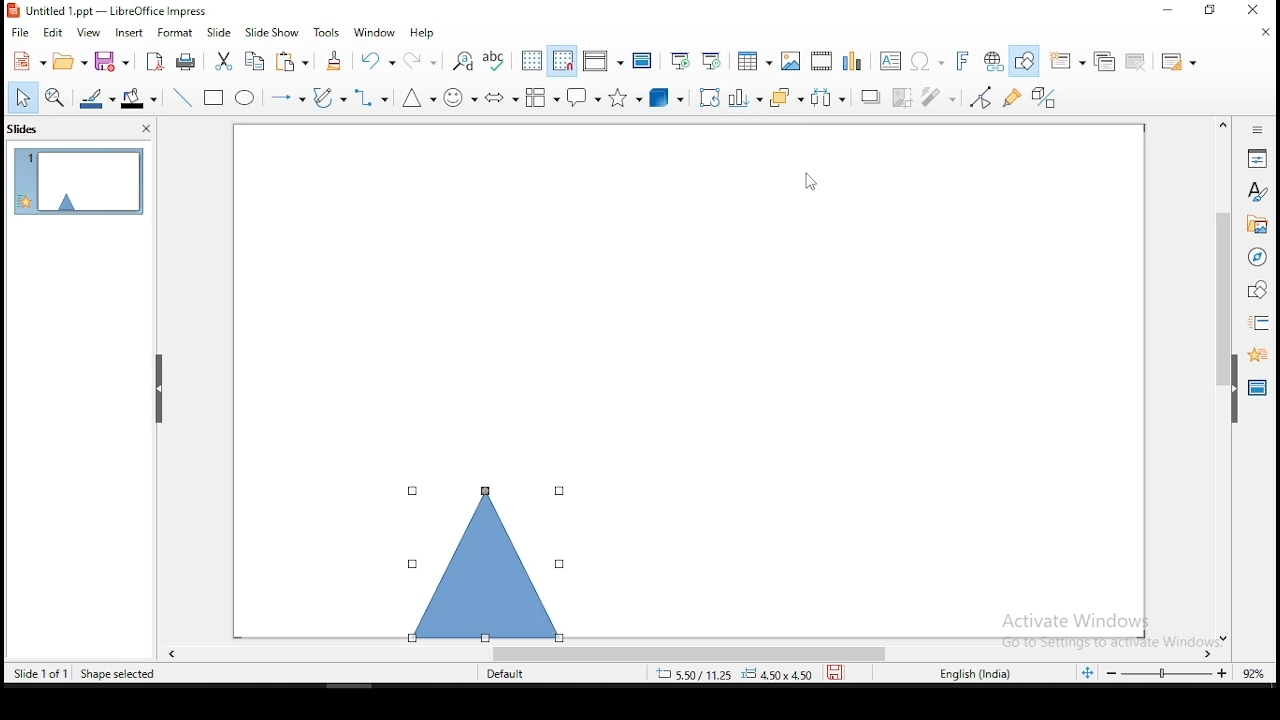  I want to click on images, so click(790, 59).